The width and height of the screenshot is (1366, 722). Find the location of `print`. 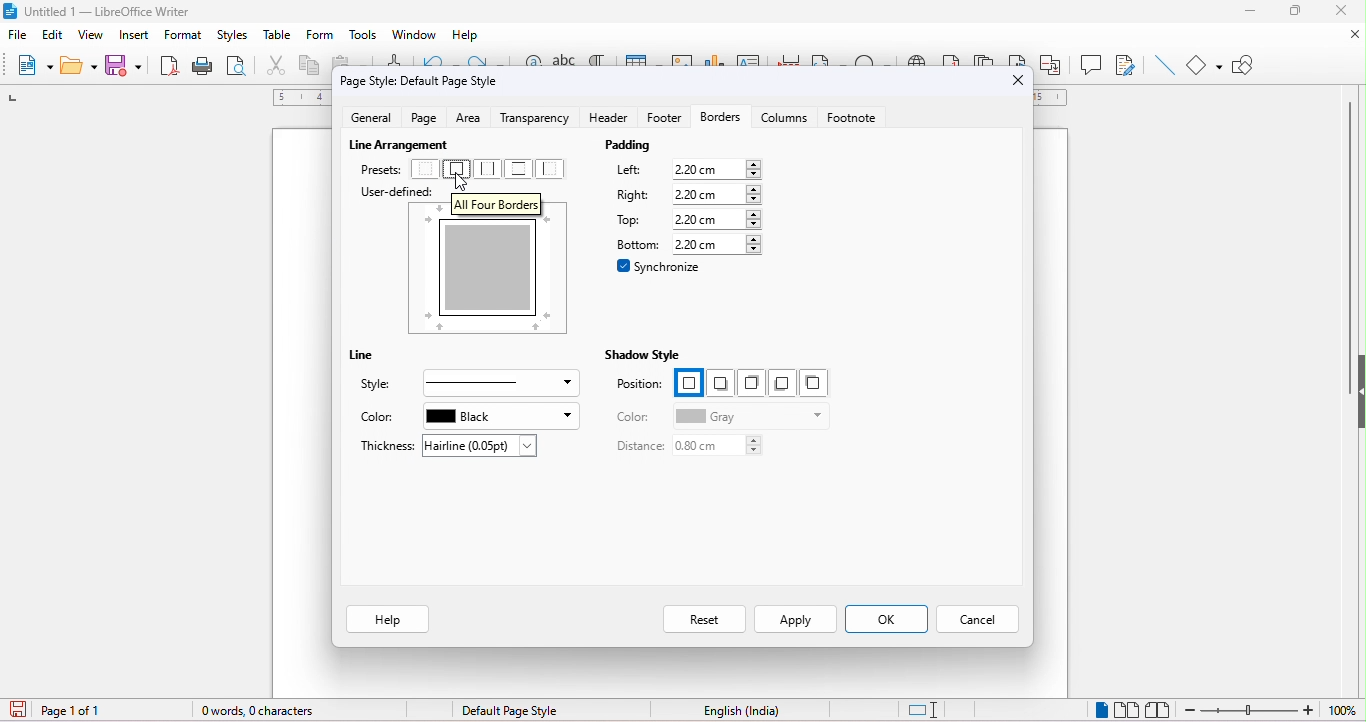

print is located at coordinates (202, 67).